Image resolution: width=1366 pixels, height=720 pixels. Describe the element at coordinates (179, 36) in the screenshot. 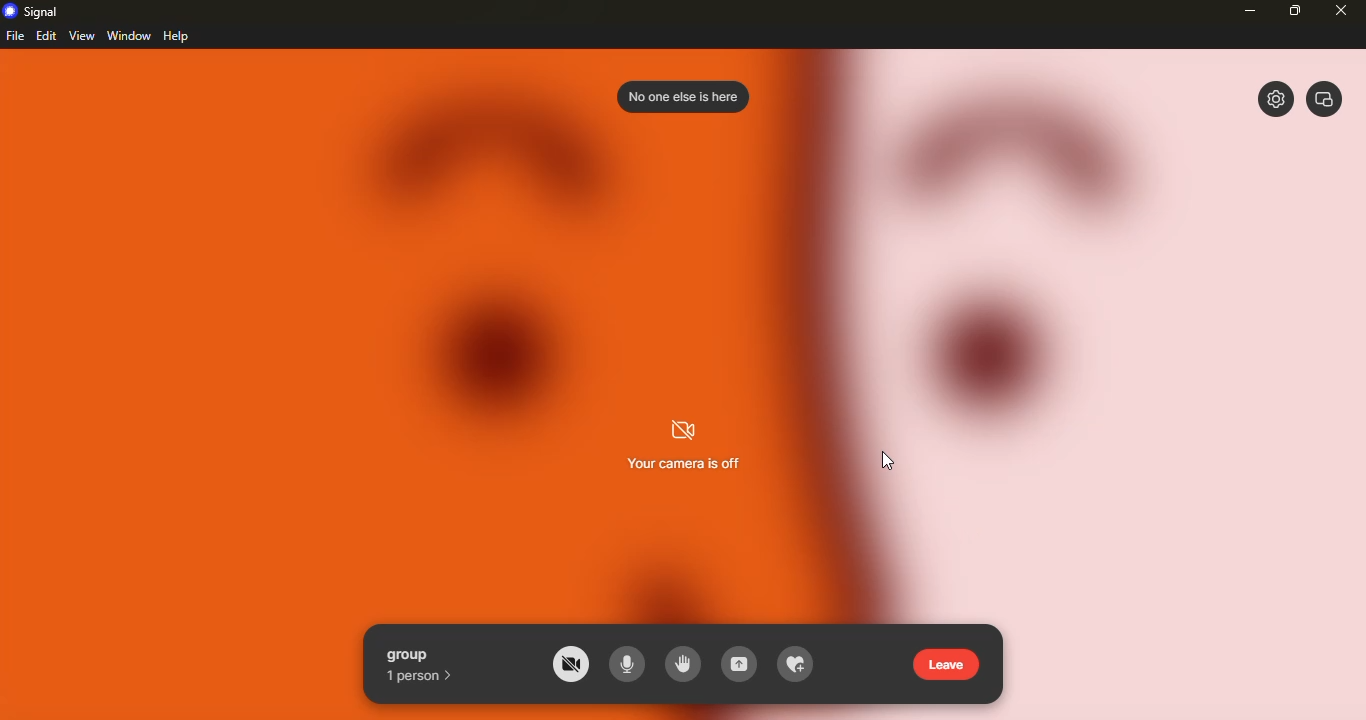

I see `help` at that location.